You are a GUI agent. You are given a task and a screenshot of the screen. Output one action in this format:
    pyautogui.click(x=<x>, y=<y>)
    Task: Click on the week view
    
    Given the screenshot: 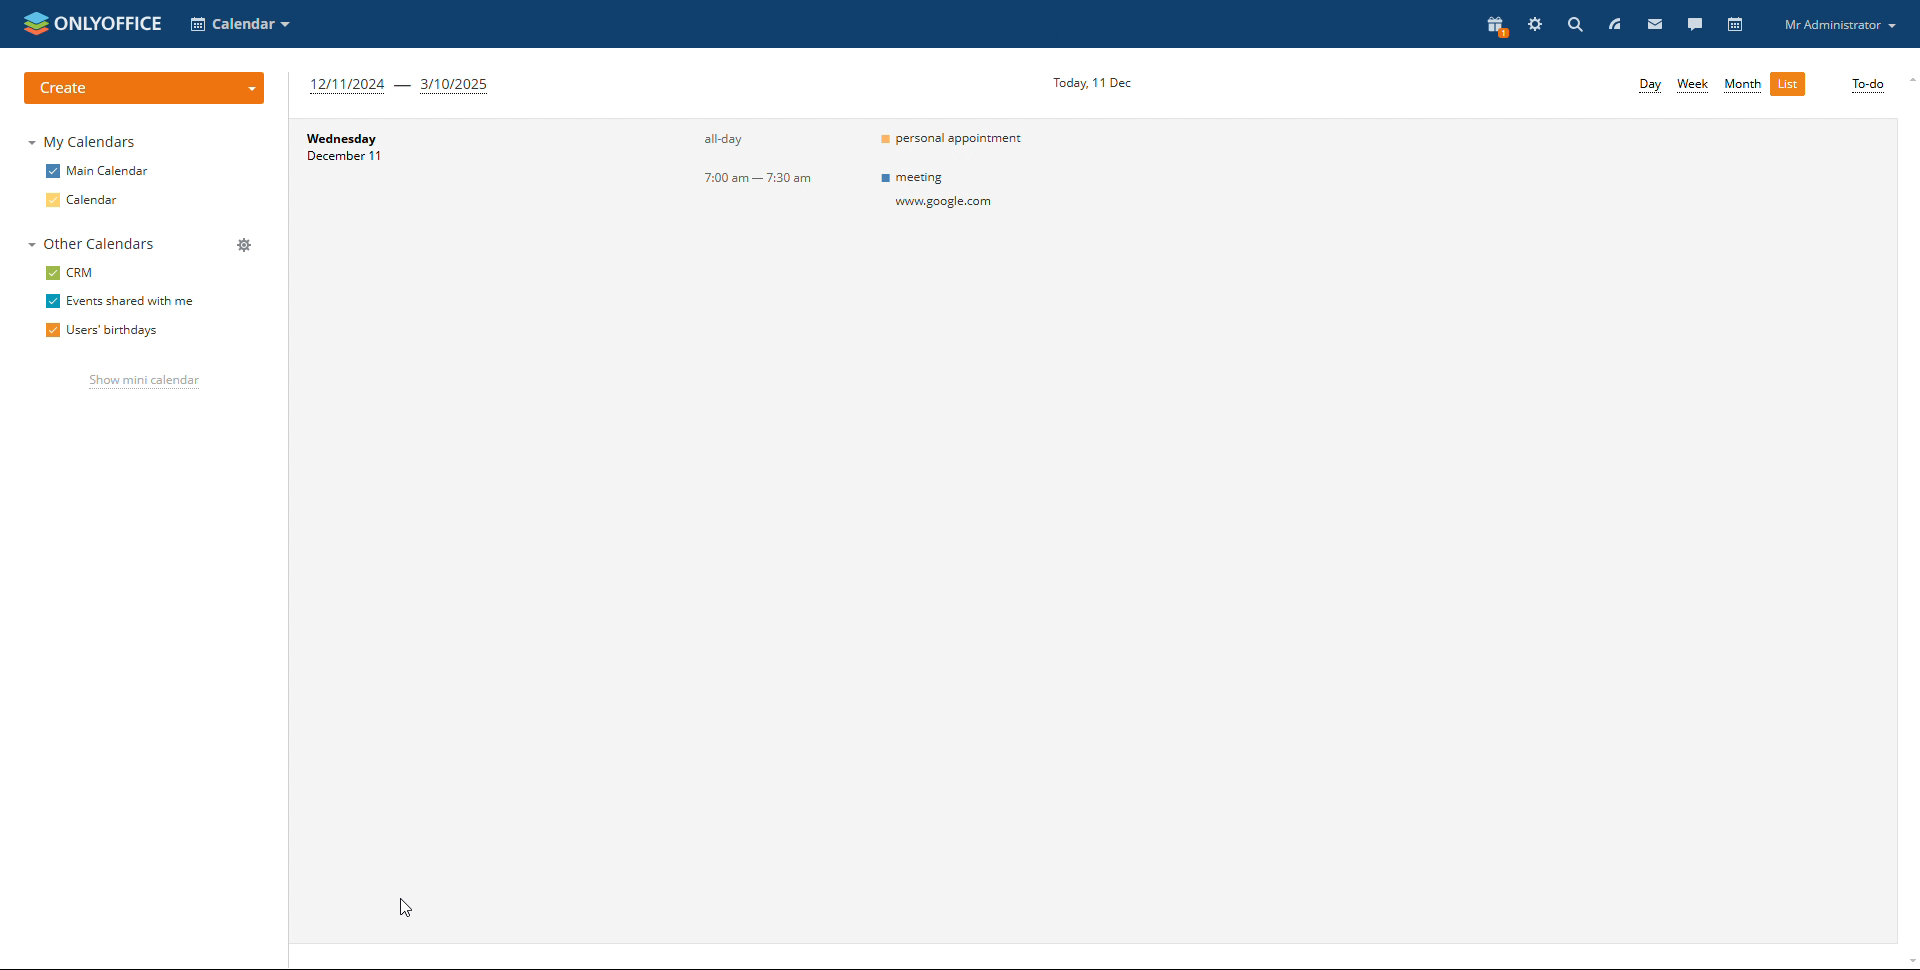 What is the action you would take?
    pyautogui.click(x=1692, y=85)
    